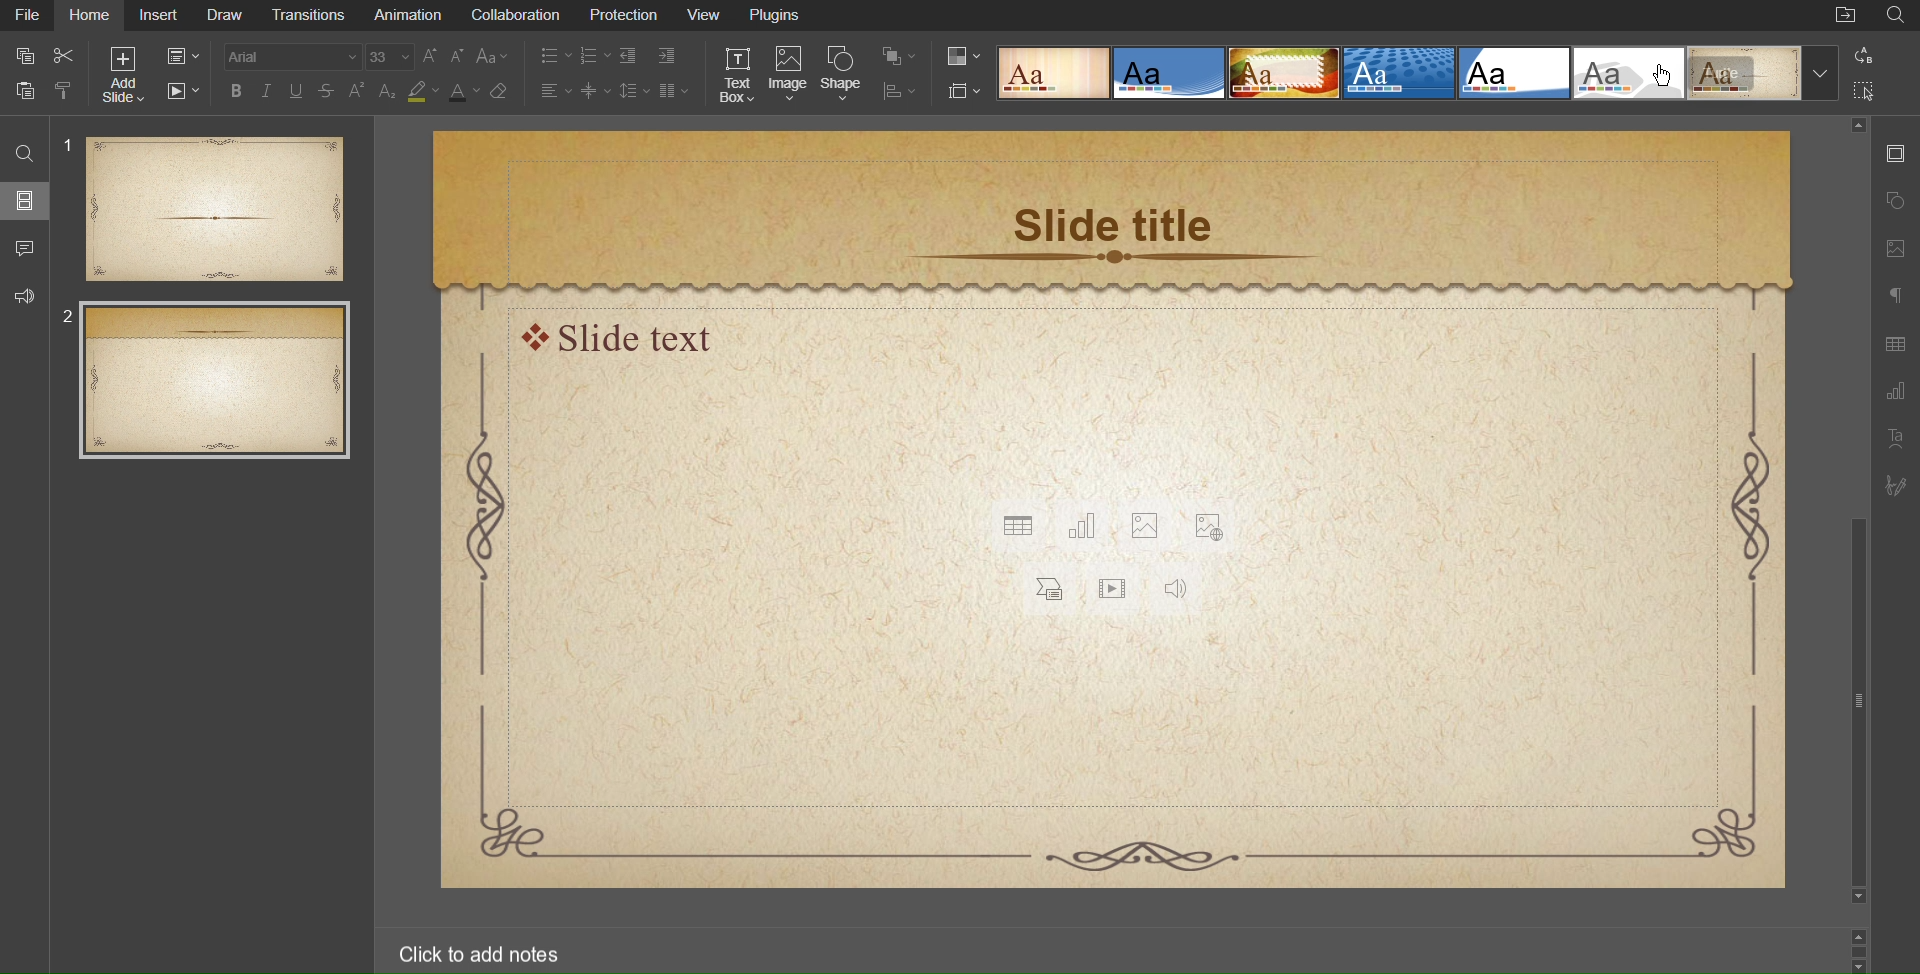 Image resolution: width=1920 pixels, height=974 pixels. I want to click on Column Settings, so click(674, 91).